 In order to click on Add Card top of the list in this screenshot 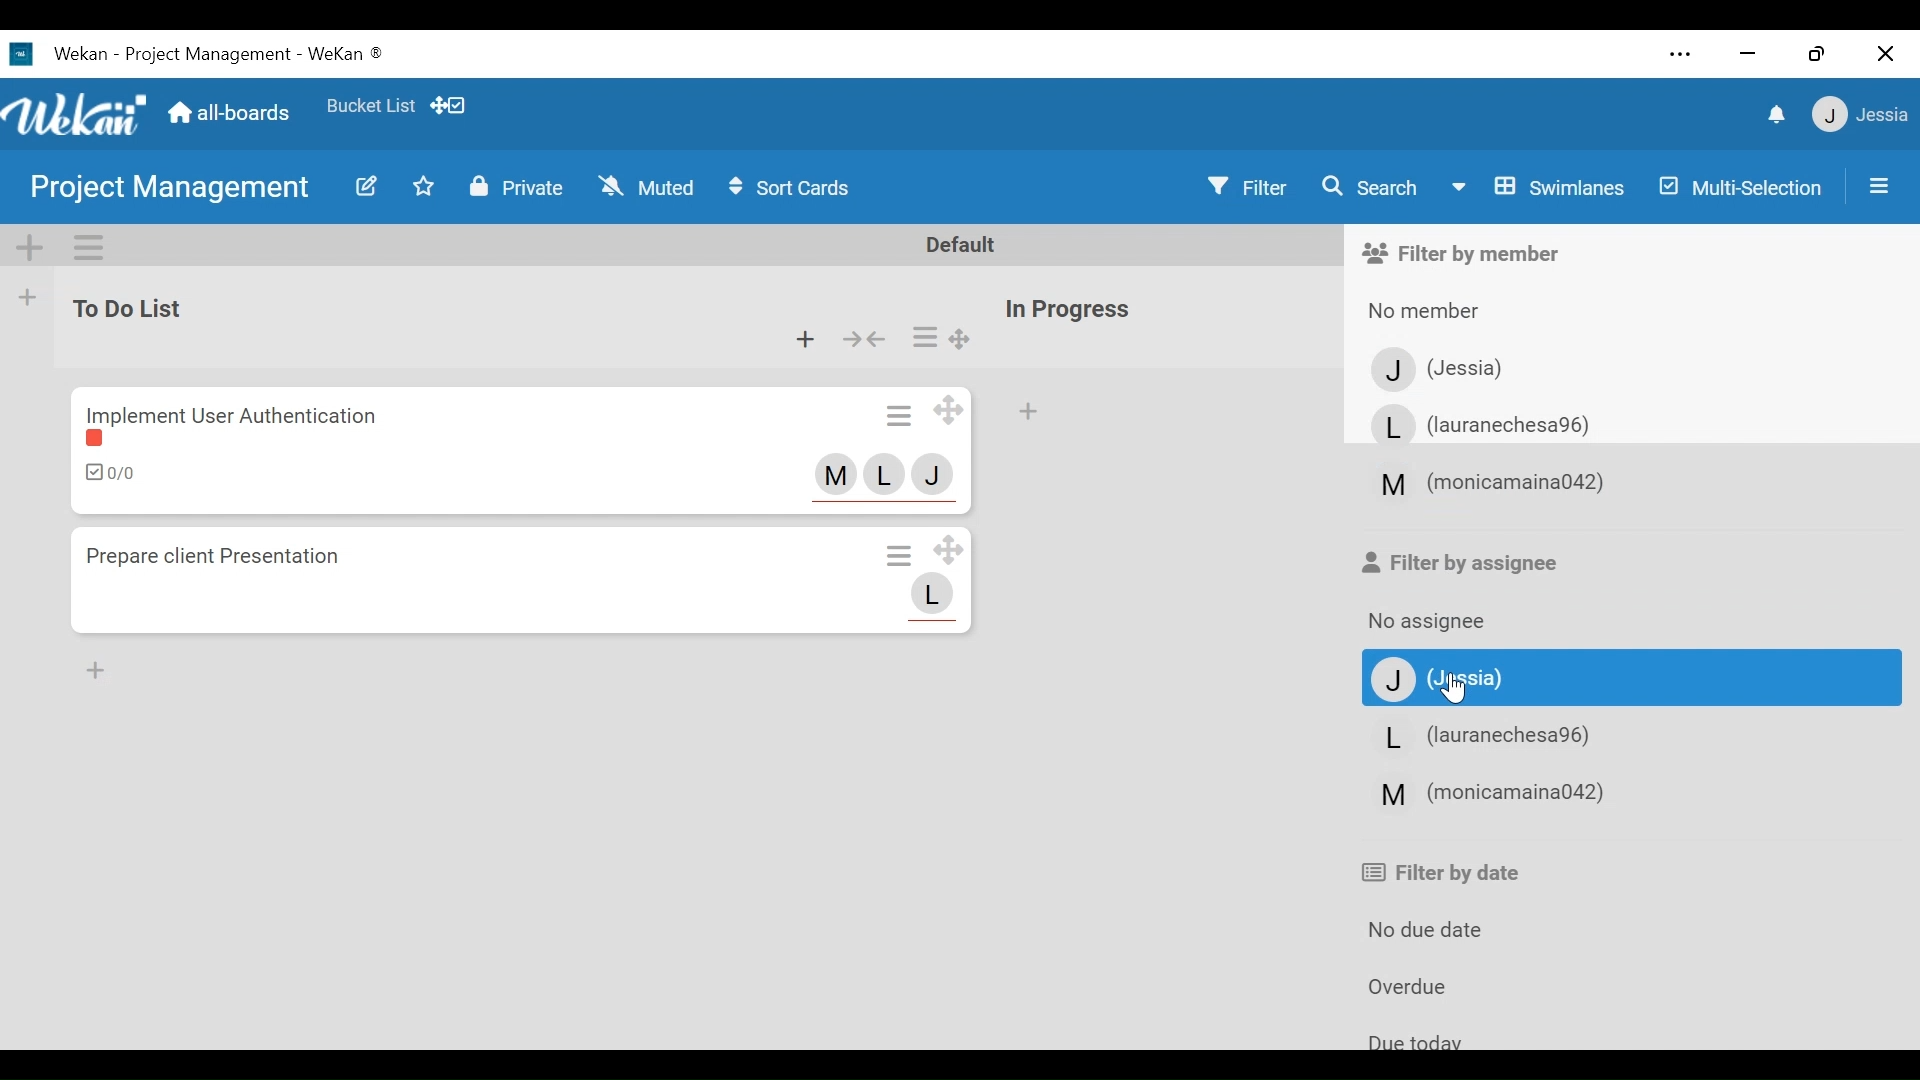, I will do `click(1027, 413)`.